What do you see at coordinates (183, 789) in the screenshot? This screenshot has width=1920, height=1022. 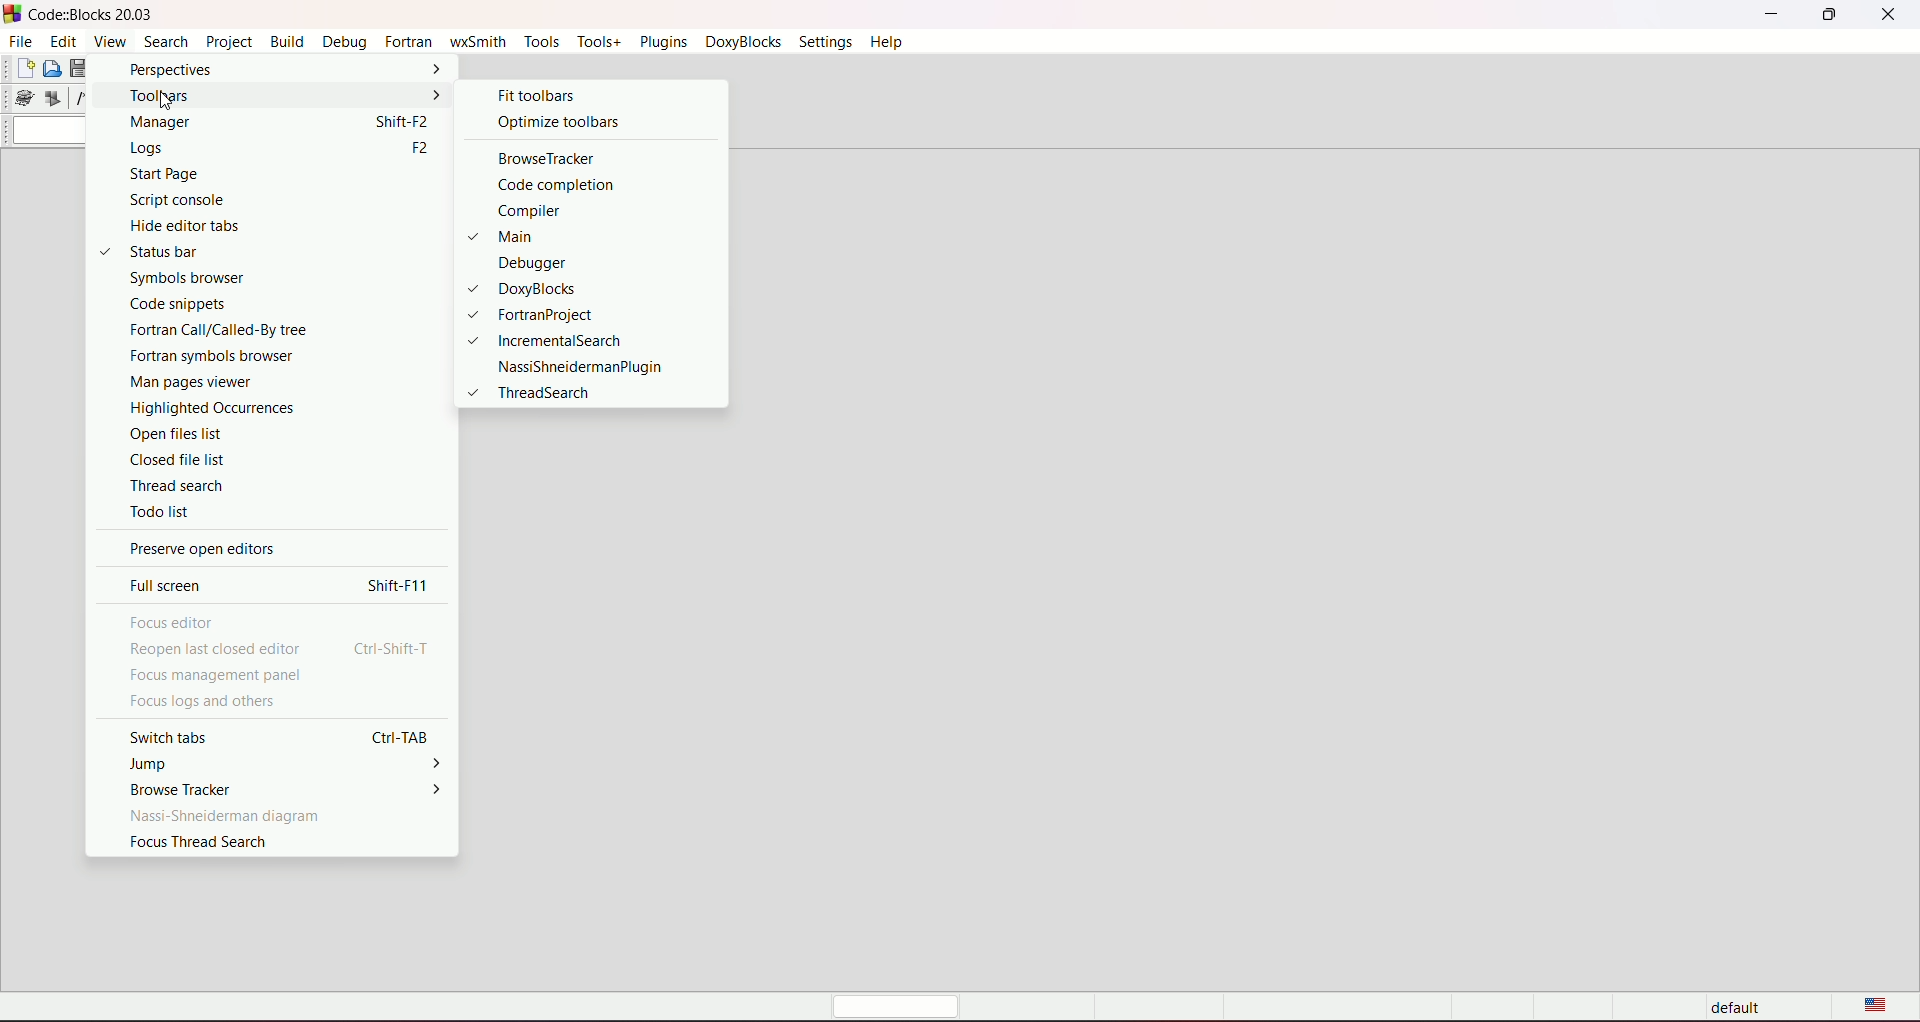 I see `browse tracker` at bounding box center [183, 789].